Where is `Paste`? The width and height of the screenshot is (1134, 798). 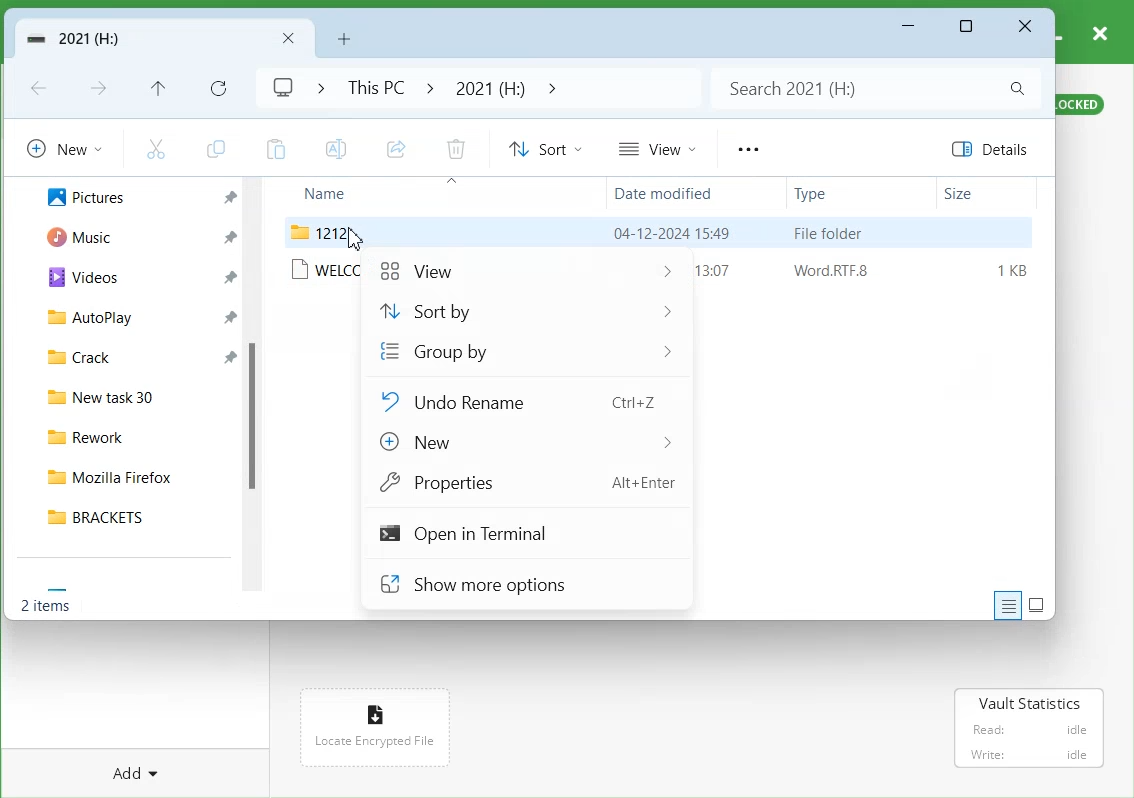
Paste is located at coordinates (273, 147).